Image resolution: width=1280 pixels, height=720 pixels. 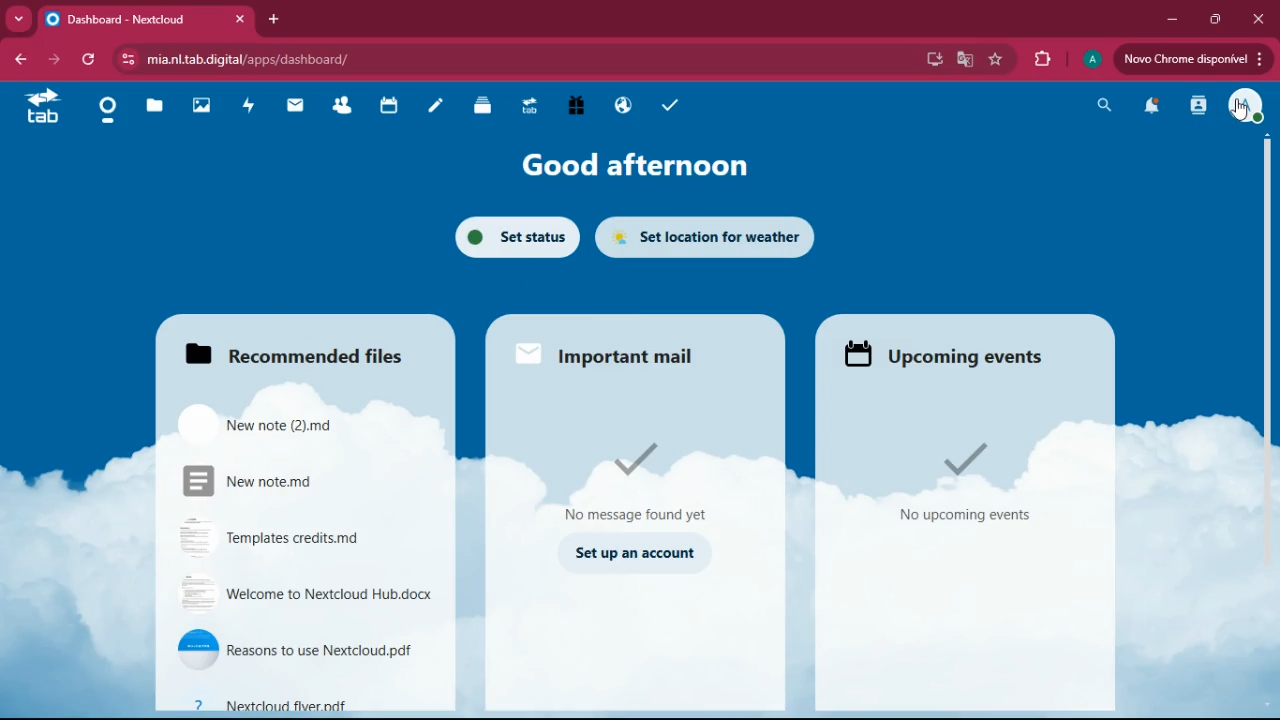 What do you see at coordinates (434, 111) in the screenshot?
I see `notes` at bounding box center [434, 111].